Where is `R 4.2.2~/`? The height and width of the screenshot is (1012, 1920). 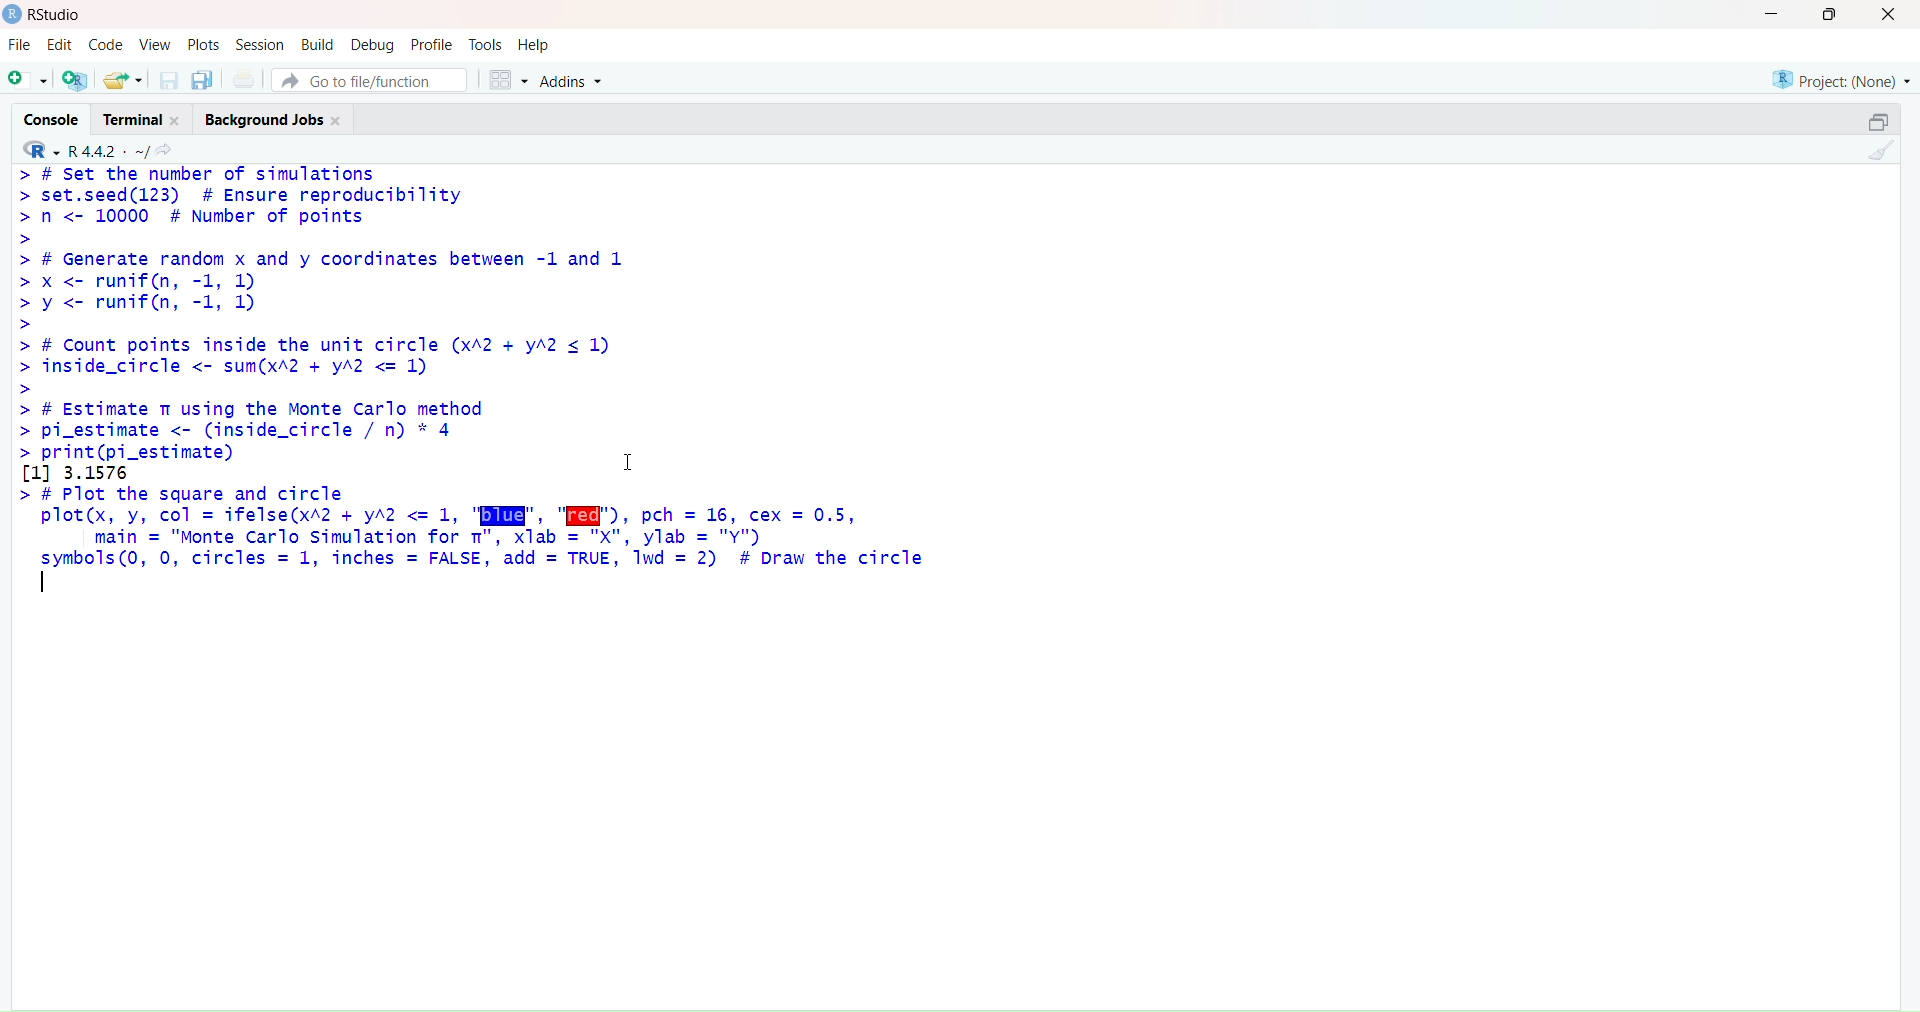 R 4.2.2~/ is located at coordinates (111, 149).